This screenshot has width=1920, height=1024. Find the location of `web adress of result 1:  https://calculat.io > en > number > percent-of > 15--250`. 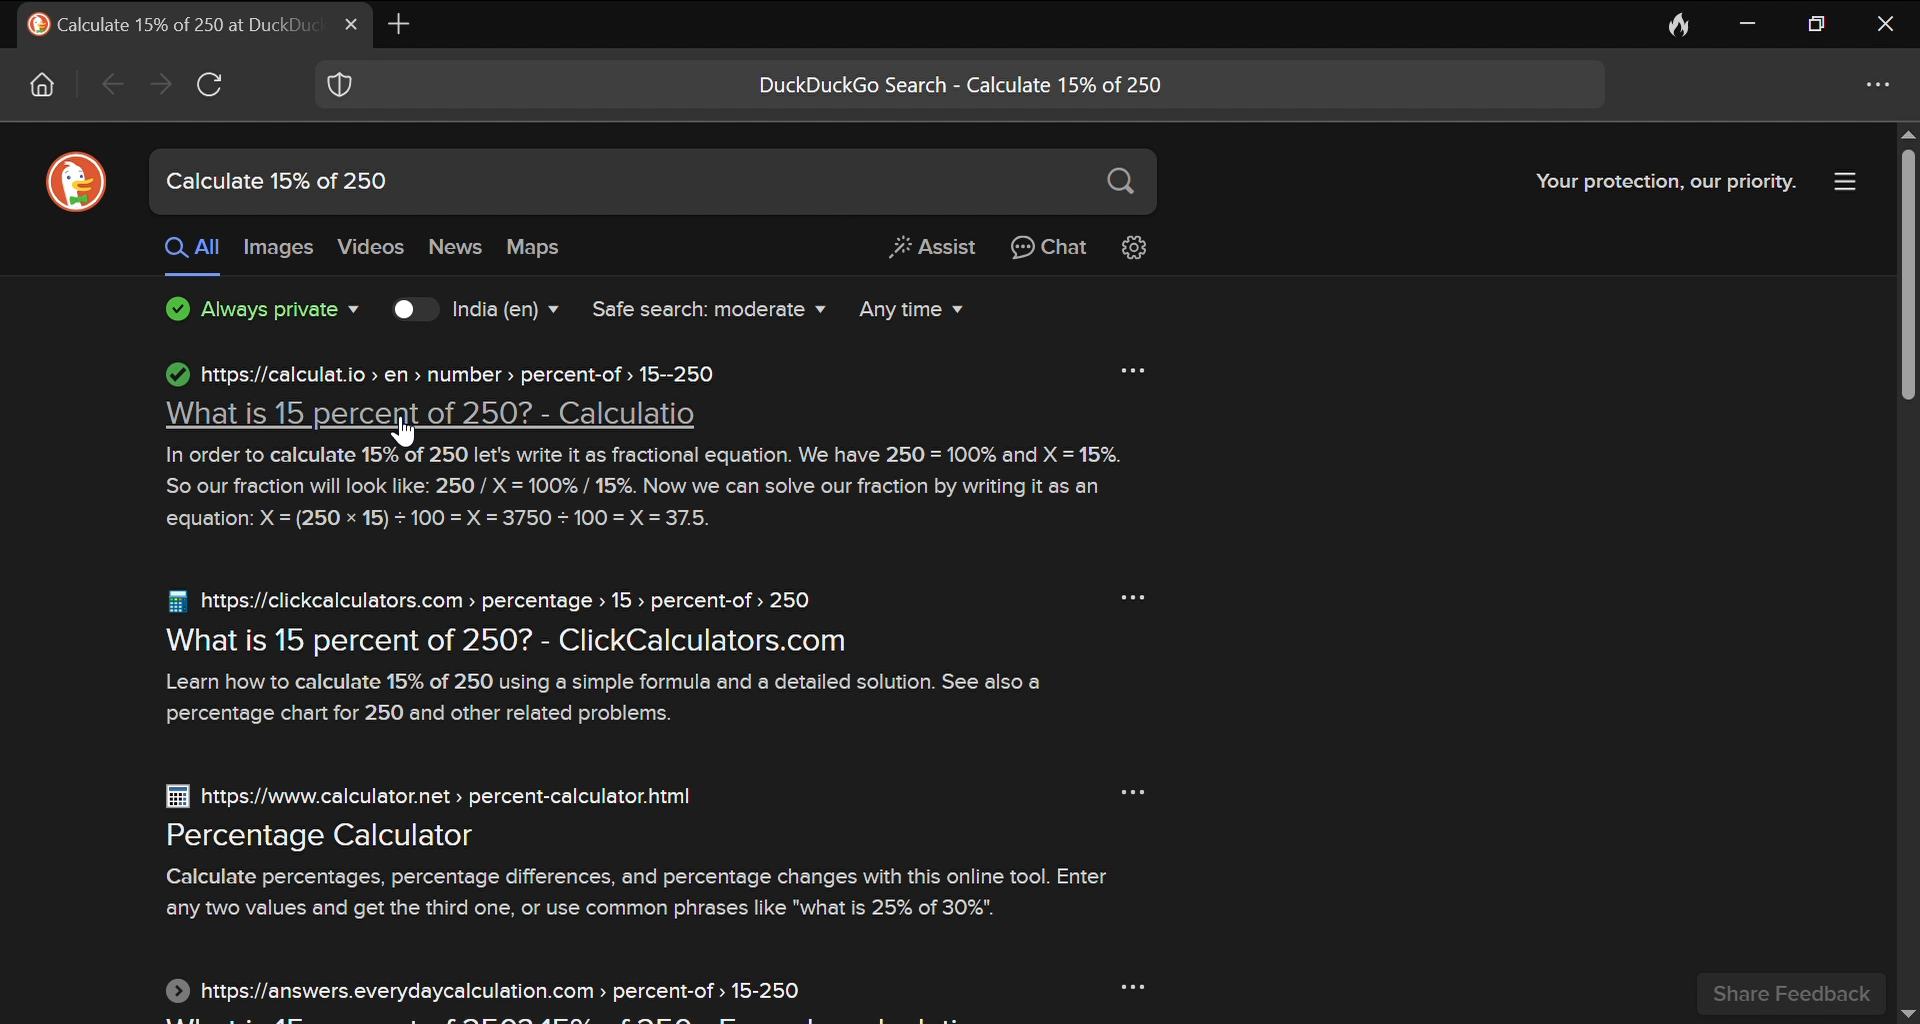

web adress of result 1:  https://calculat.io > en > number > percent-of > 15--250 is located at coordinates (437, 373).